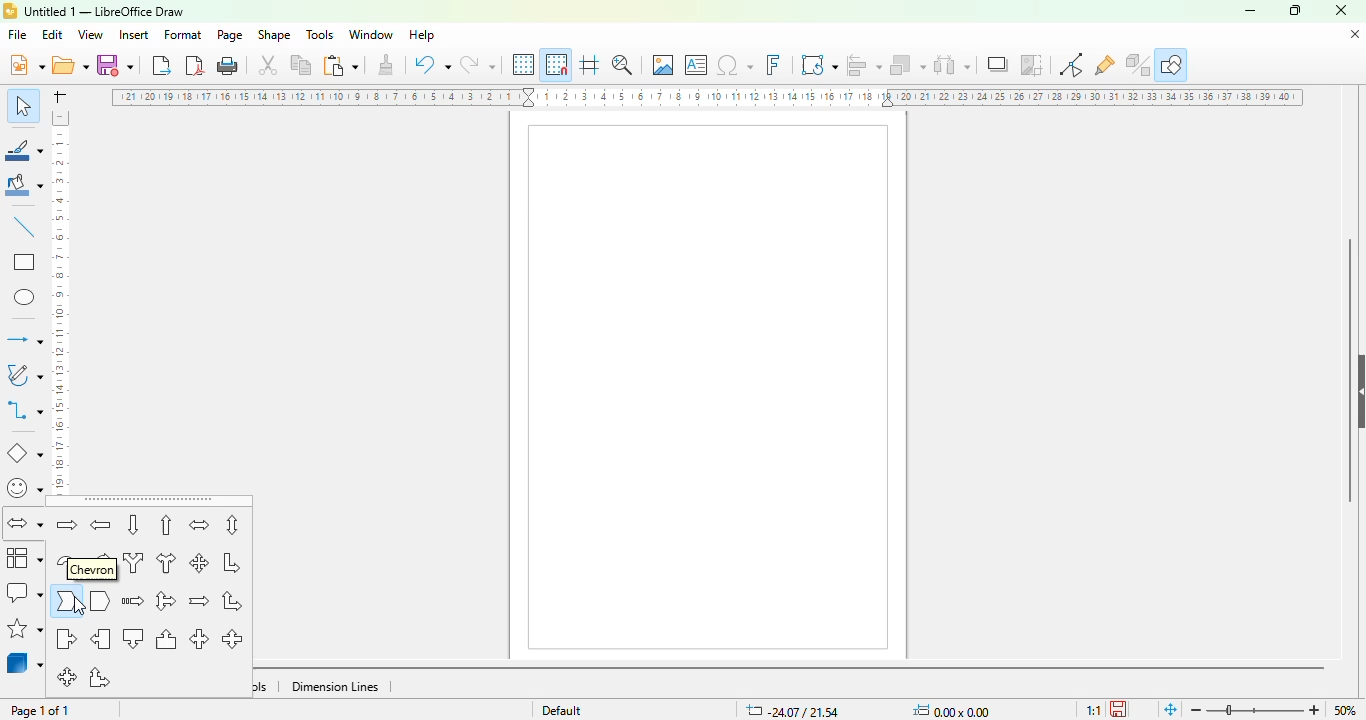 Image resolution: width=1366 pixels, height=720 pixels. What do you see at coordinates (1071, 64) in the screenshot?
I see `toggle point edit mode` at bounding box center [1071, 64].